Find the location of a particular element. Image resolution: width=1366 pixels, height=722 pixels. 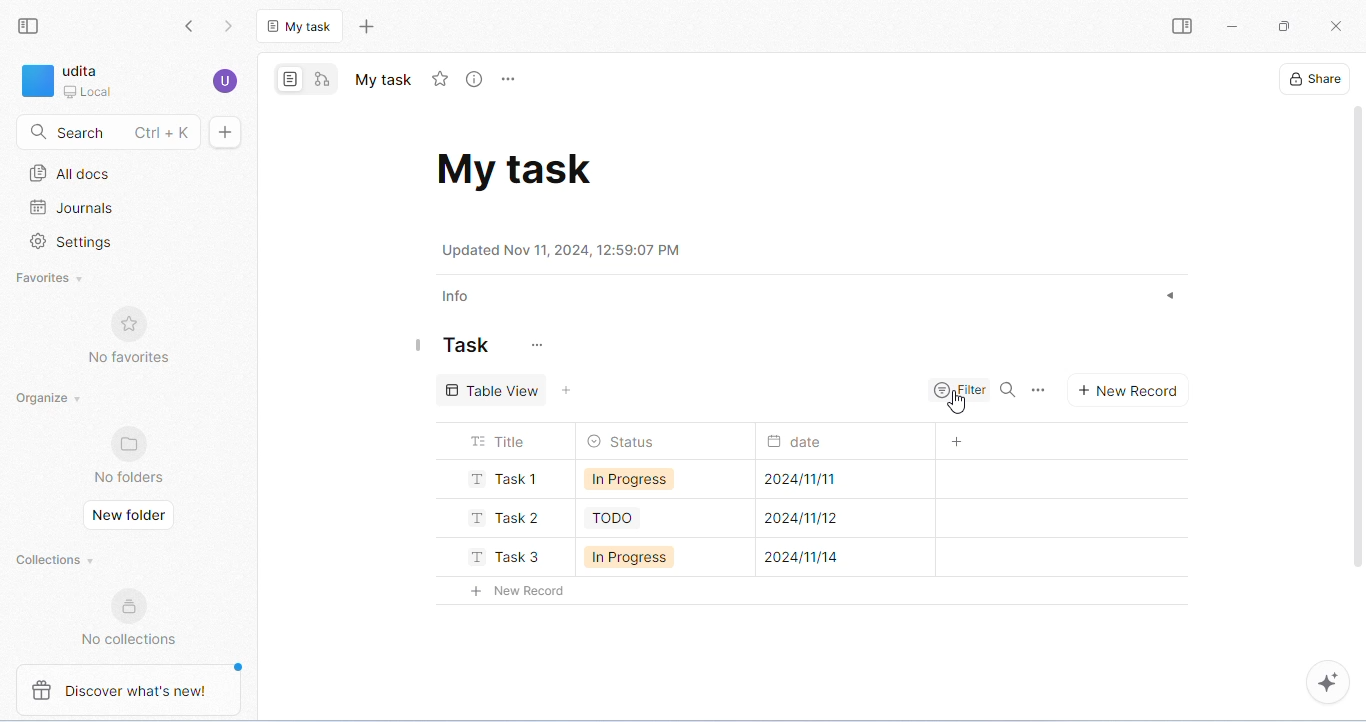

table options is located at coordinates (1042, 390).